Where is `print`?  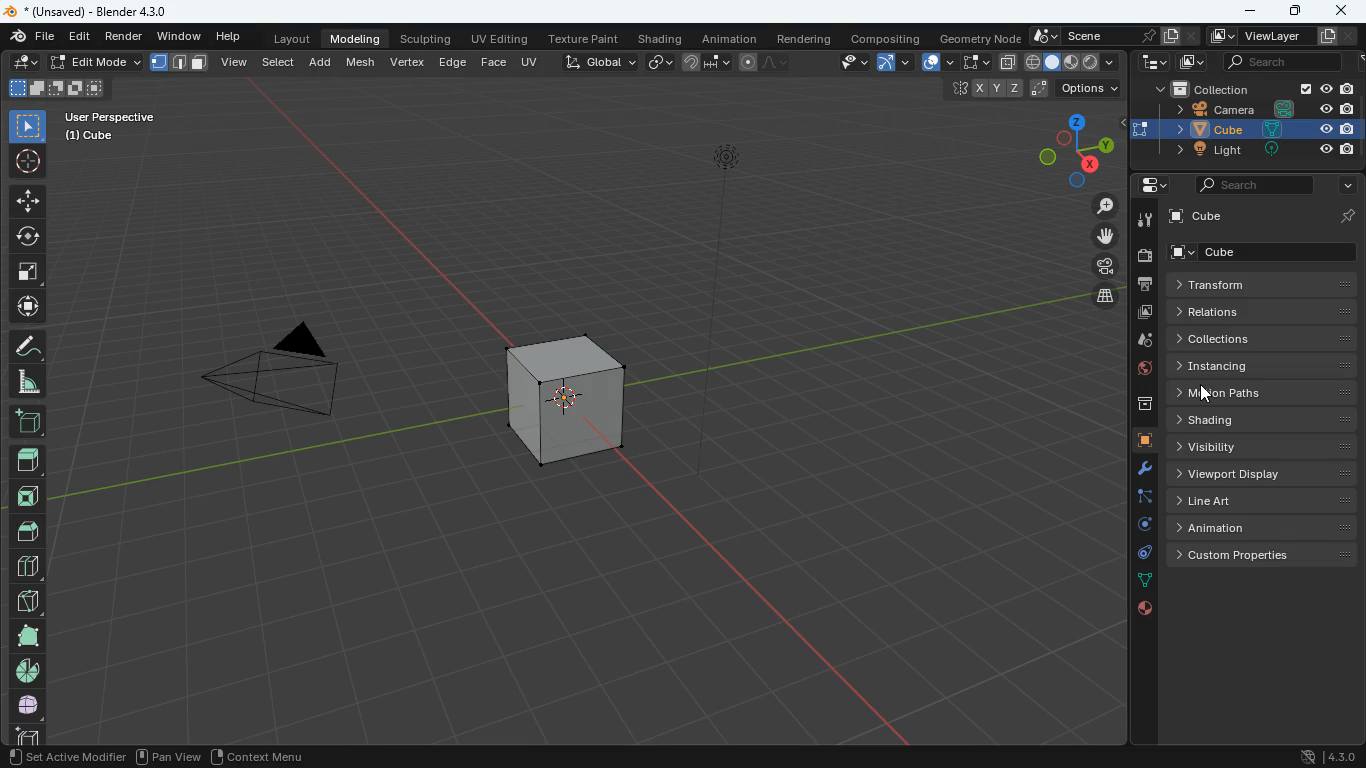
print is located at coordinates (1144, 285).